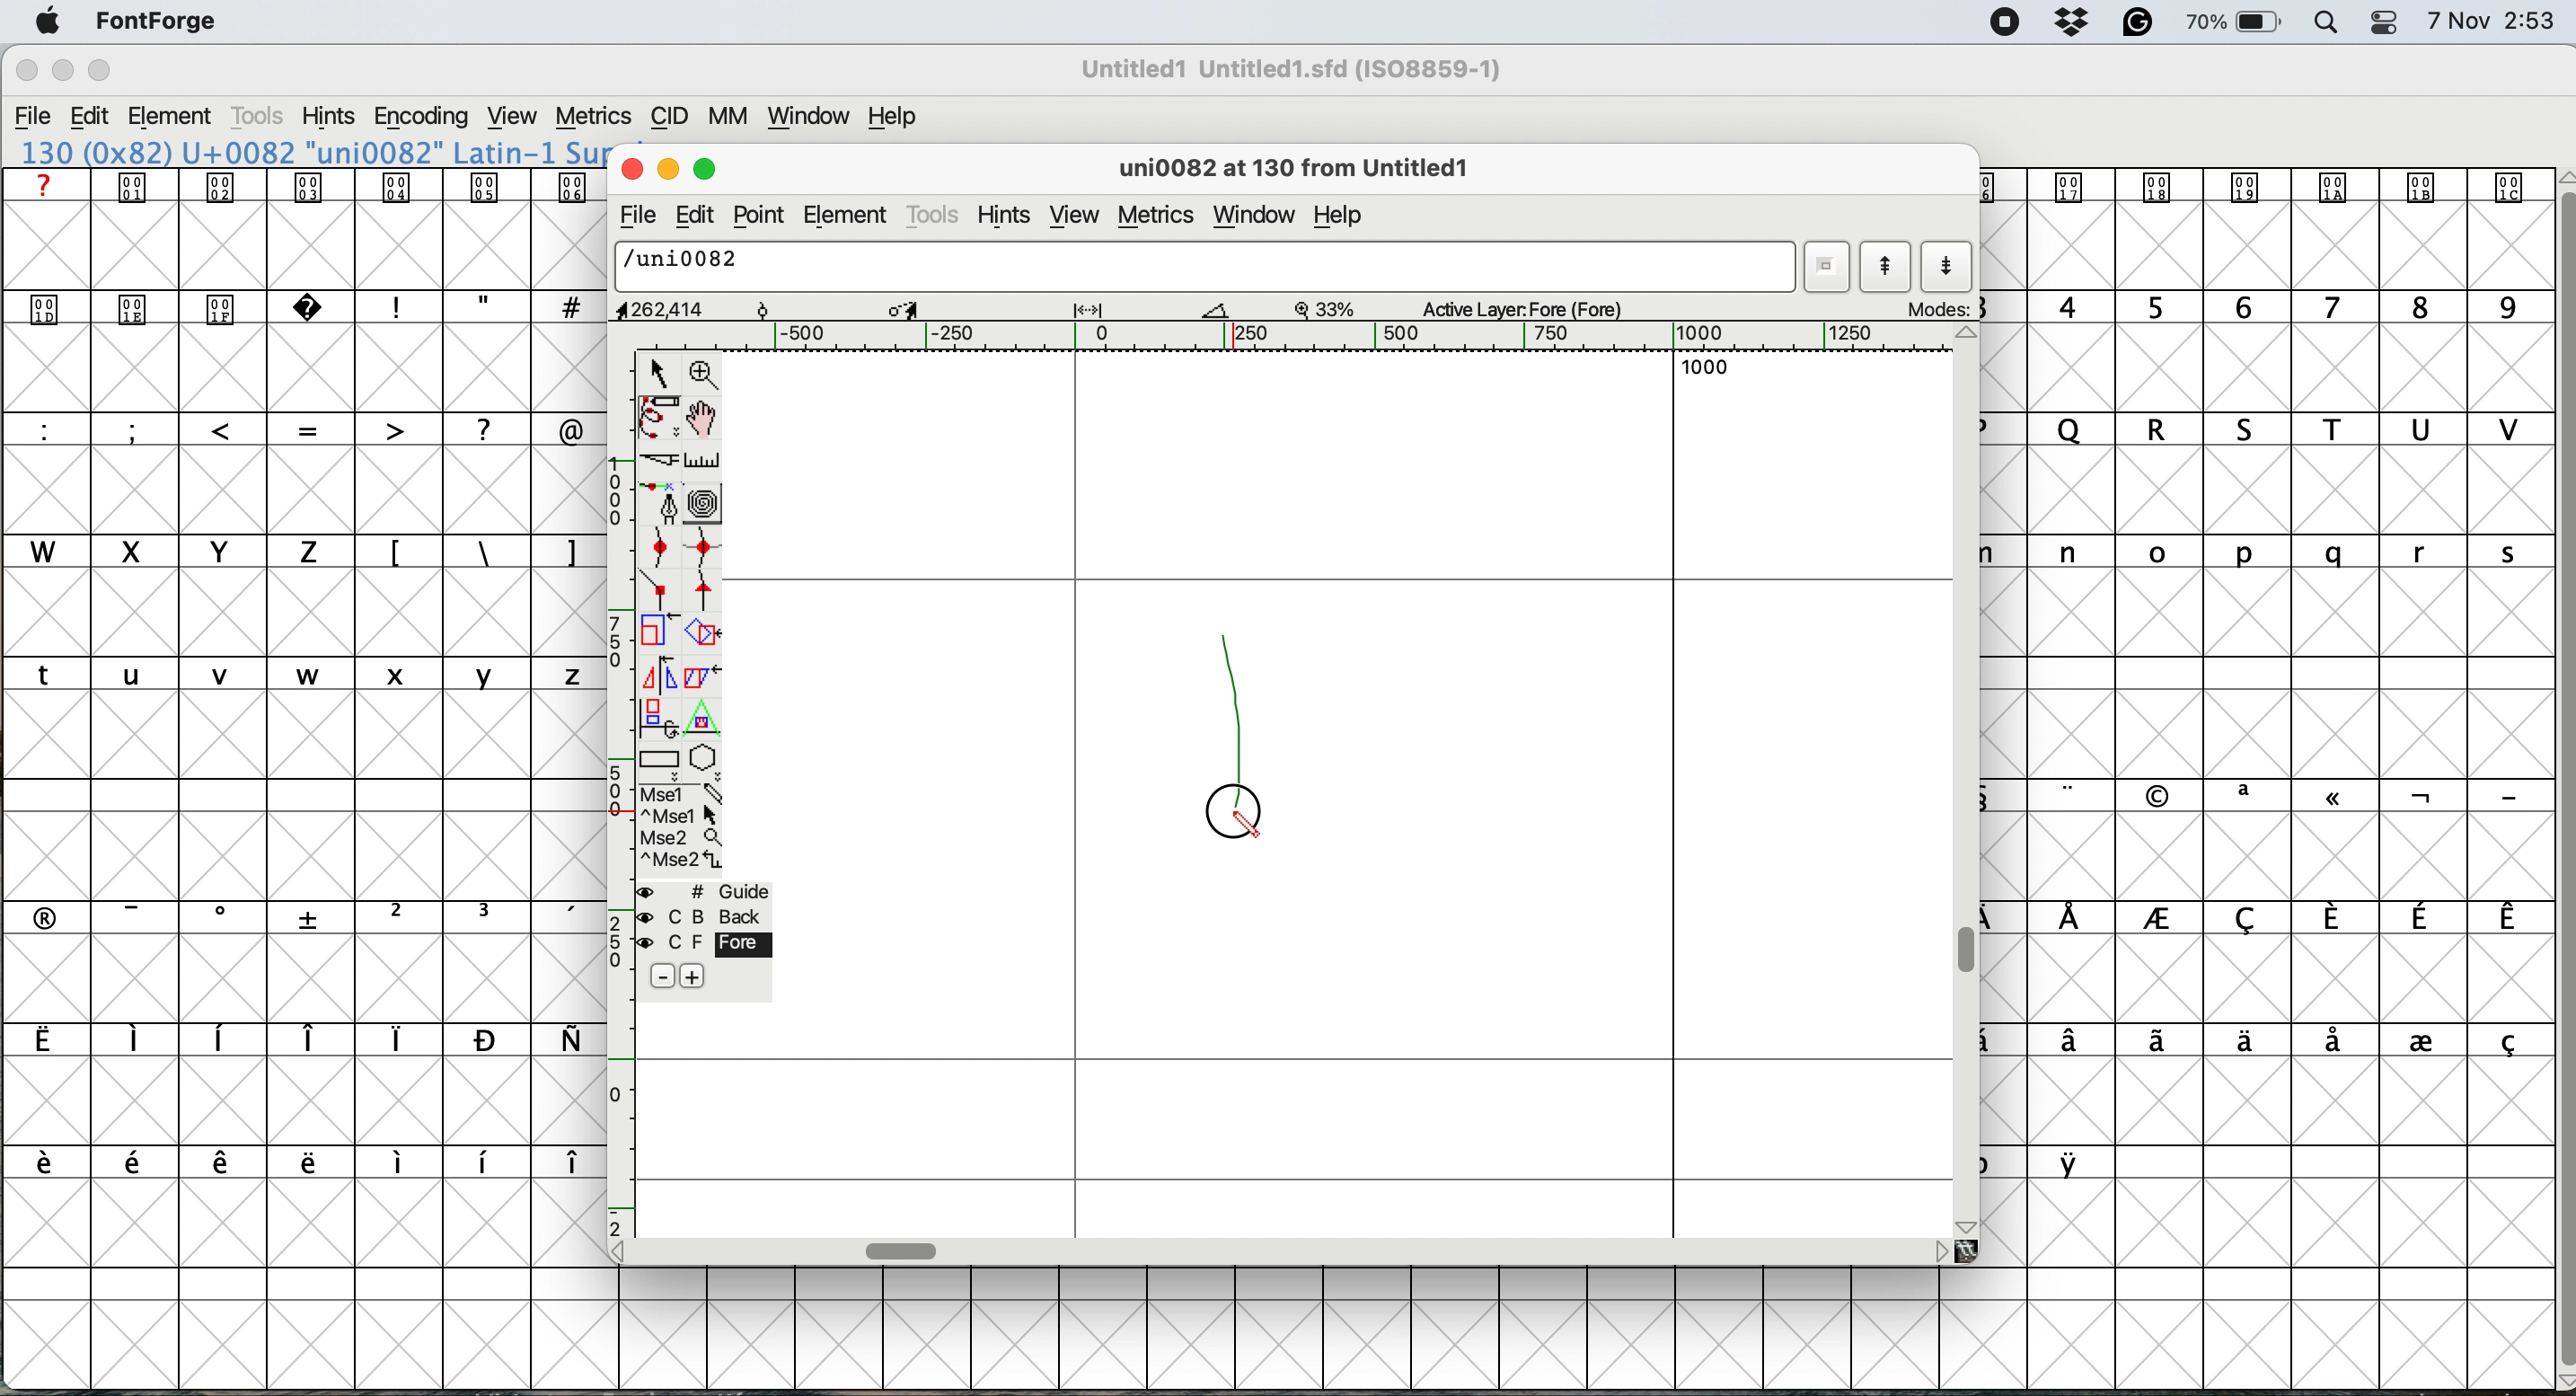  I want to click on special characters, so click(291, 428).